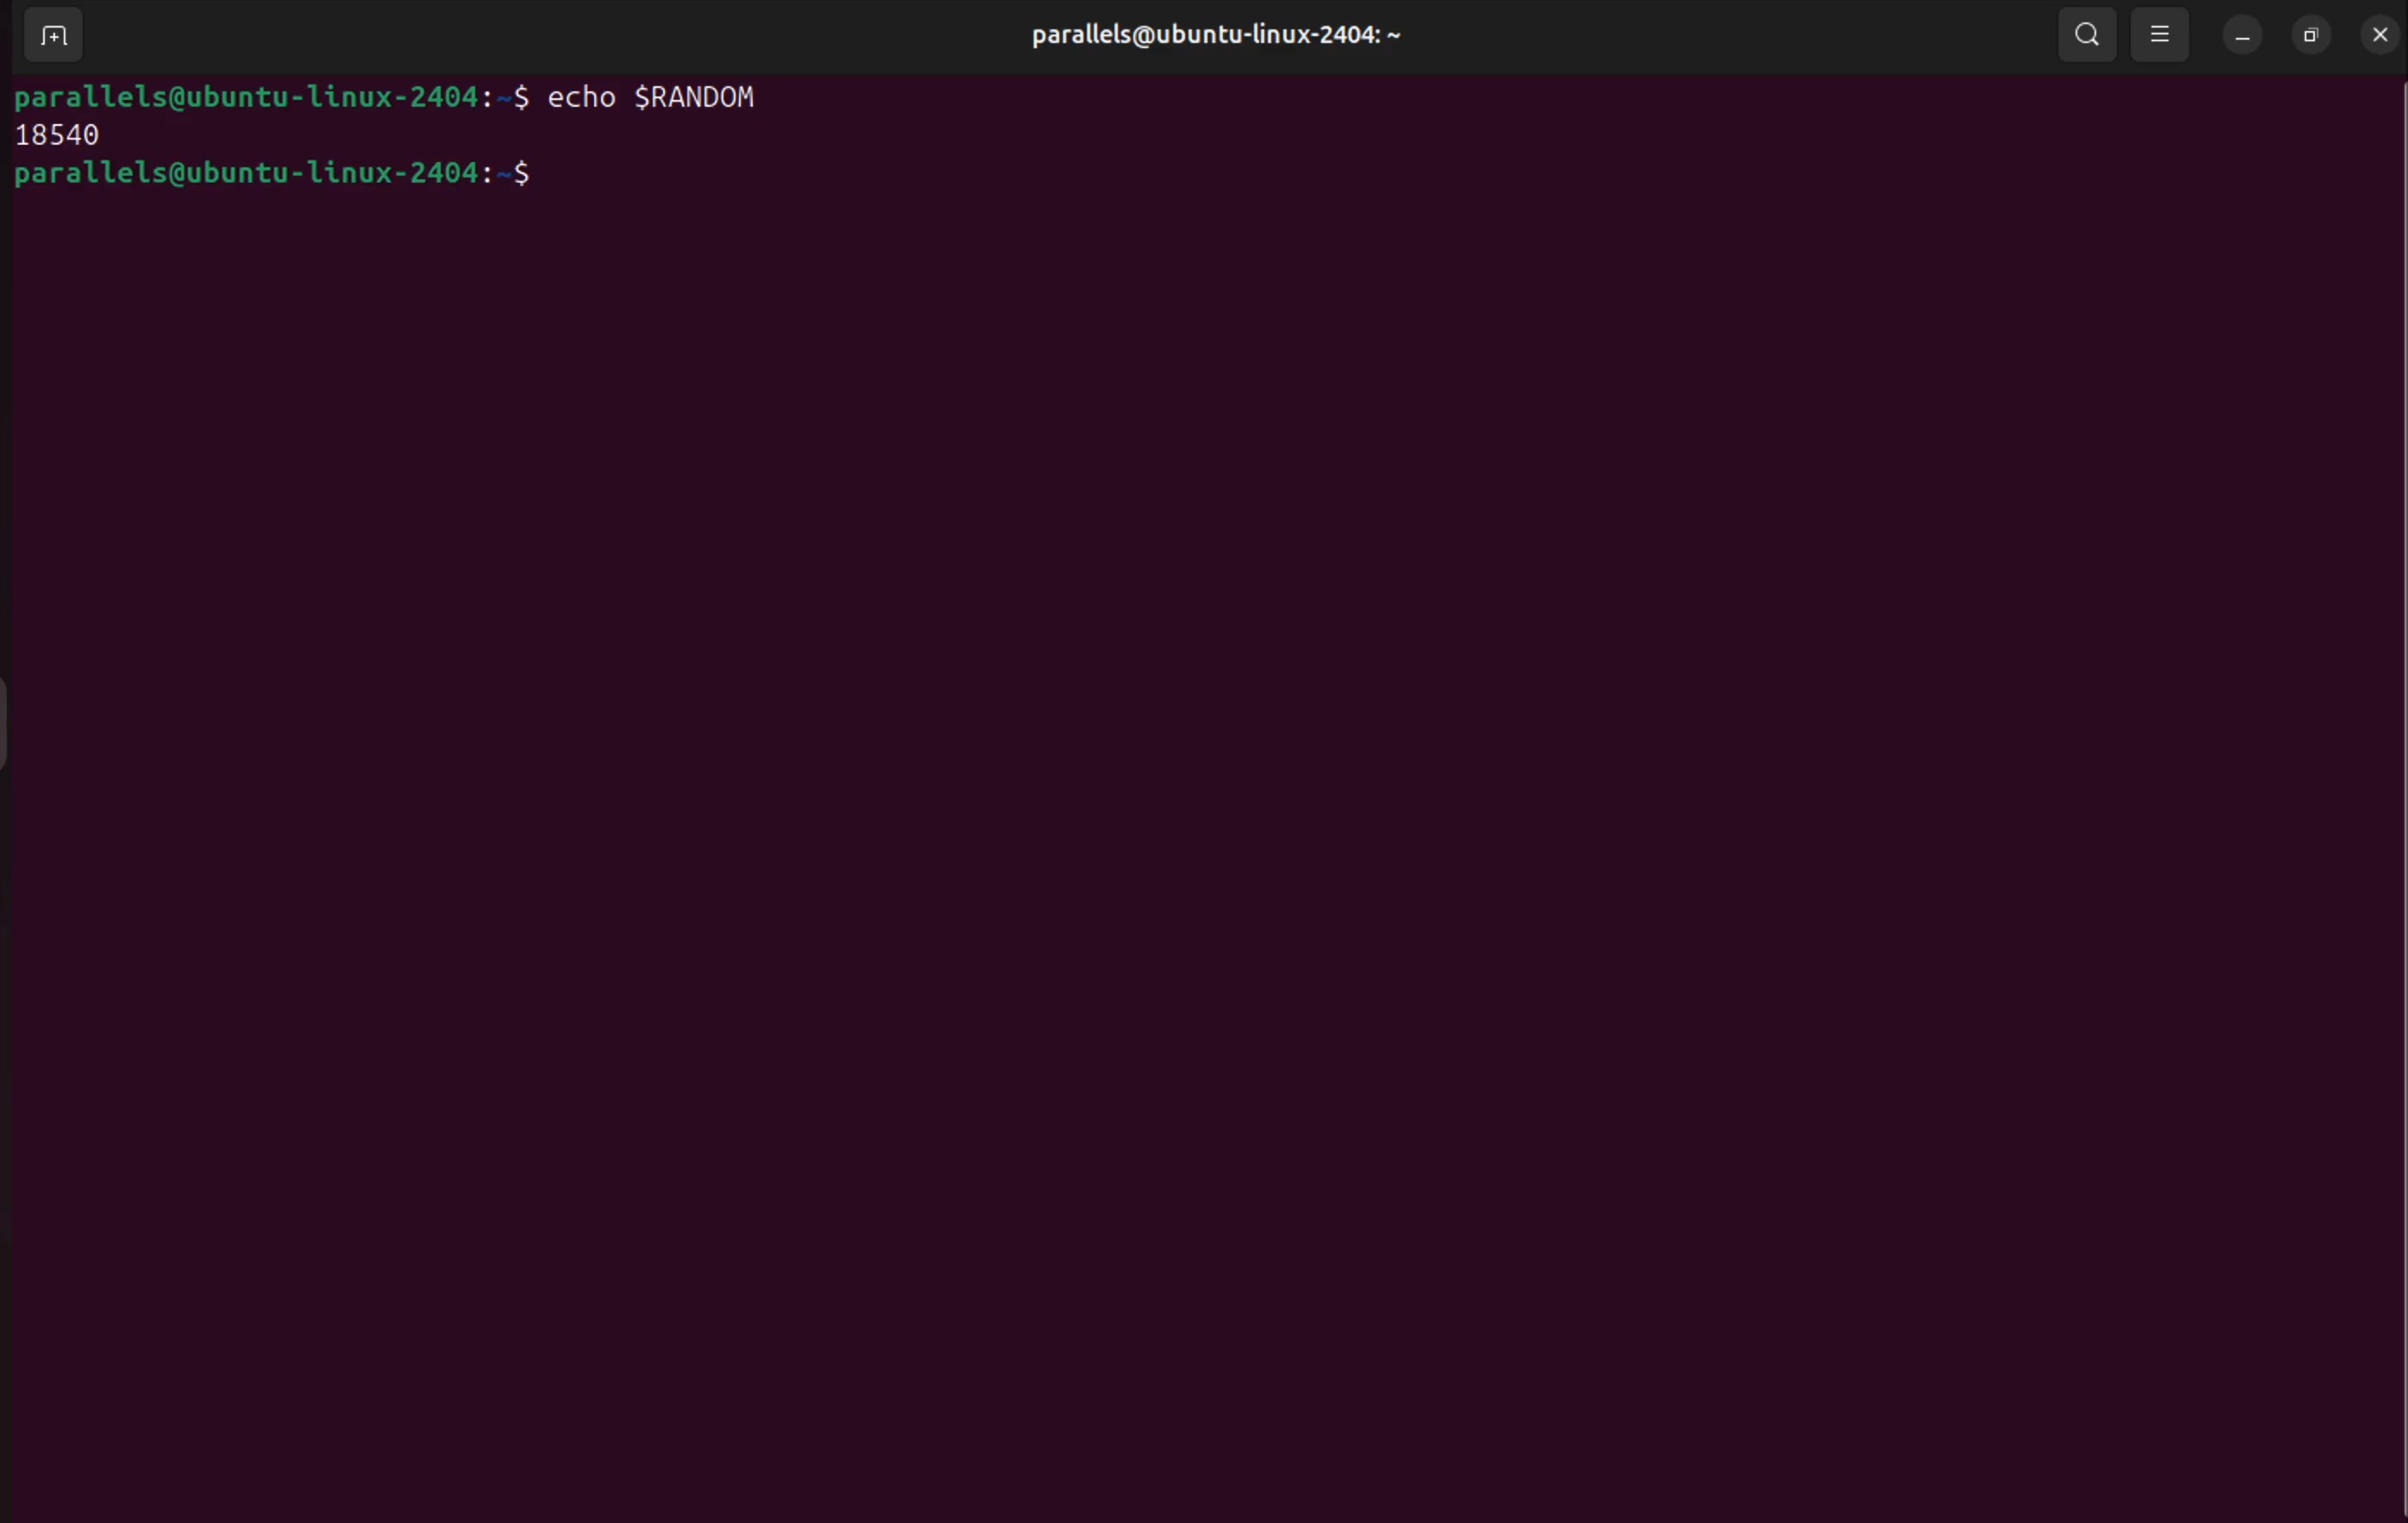 The height and width of the screenshot is (1523, 2408). I want to click on view options, so click(2163, 38).